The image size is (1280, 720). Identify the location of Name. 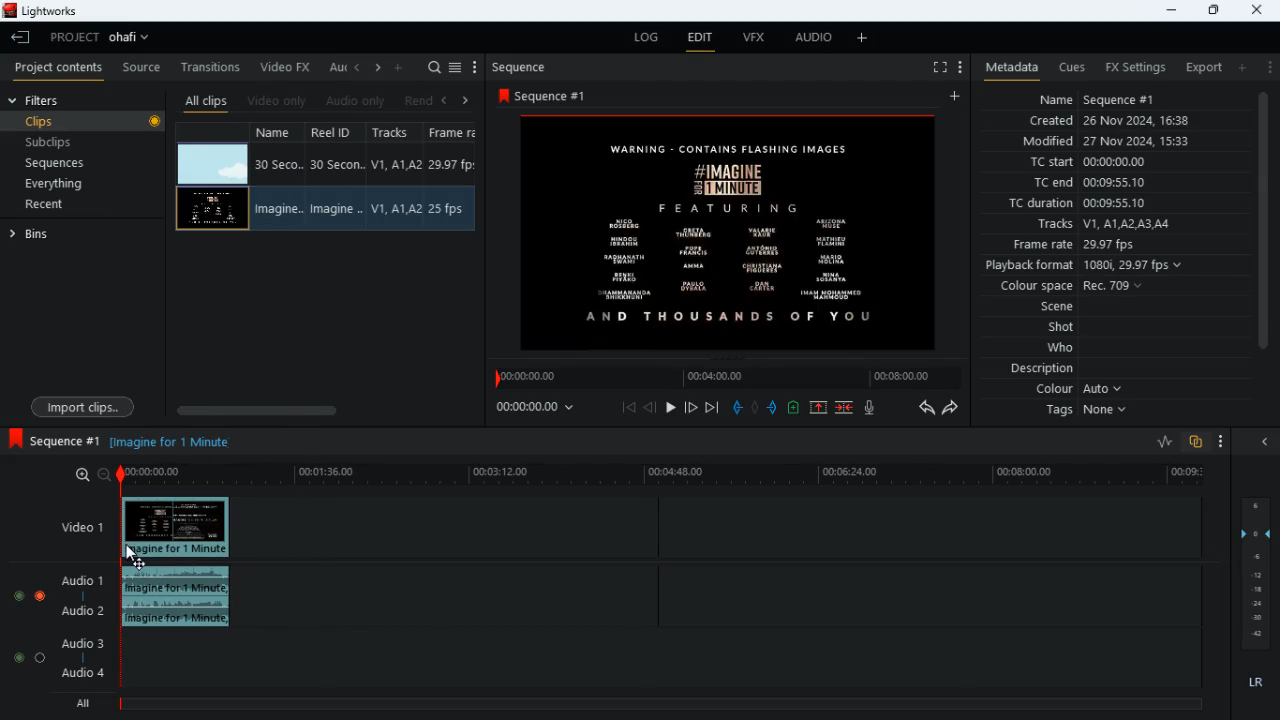
(278, 164).